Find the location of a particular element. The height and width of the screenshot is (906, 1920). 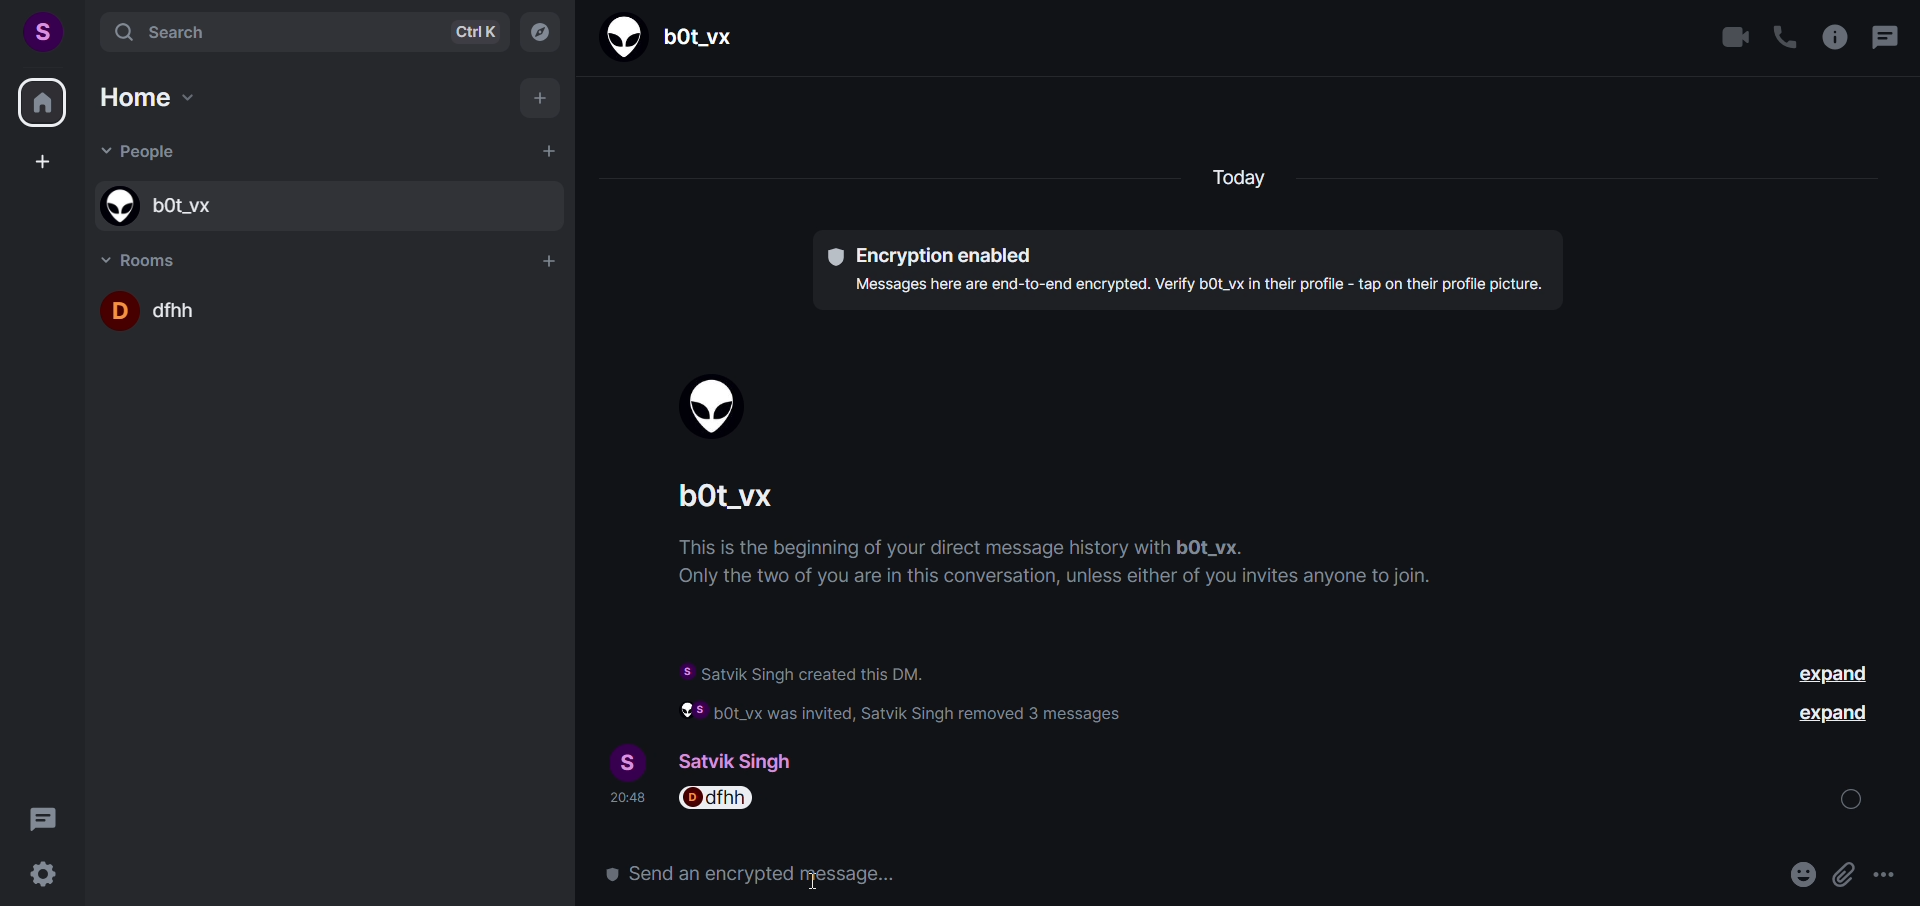

call is located at coordinates (1783, 39).